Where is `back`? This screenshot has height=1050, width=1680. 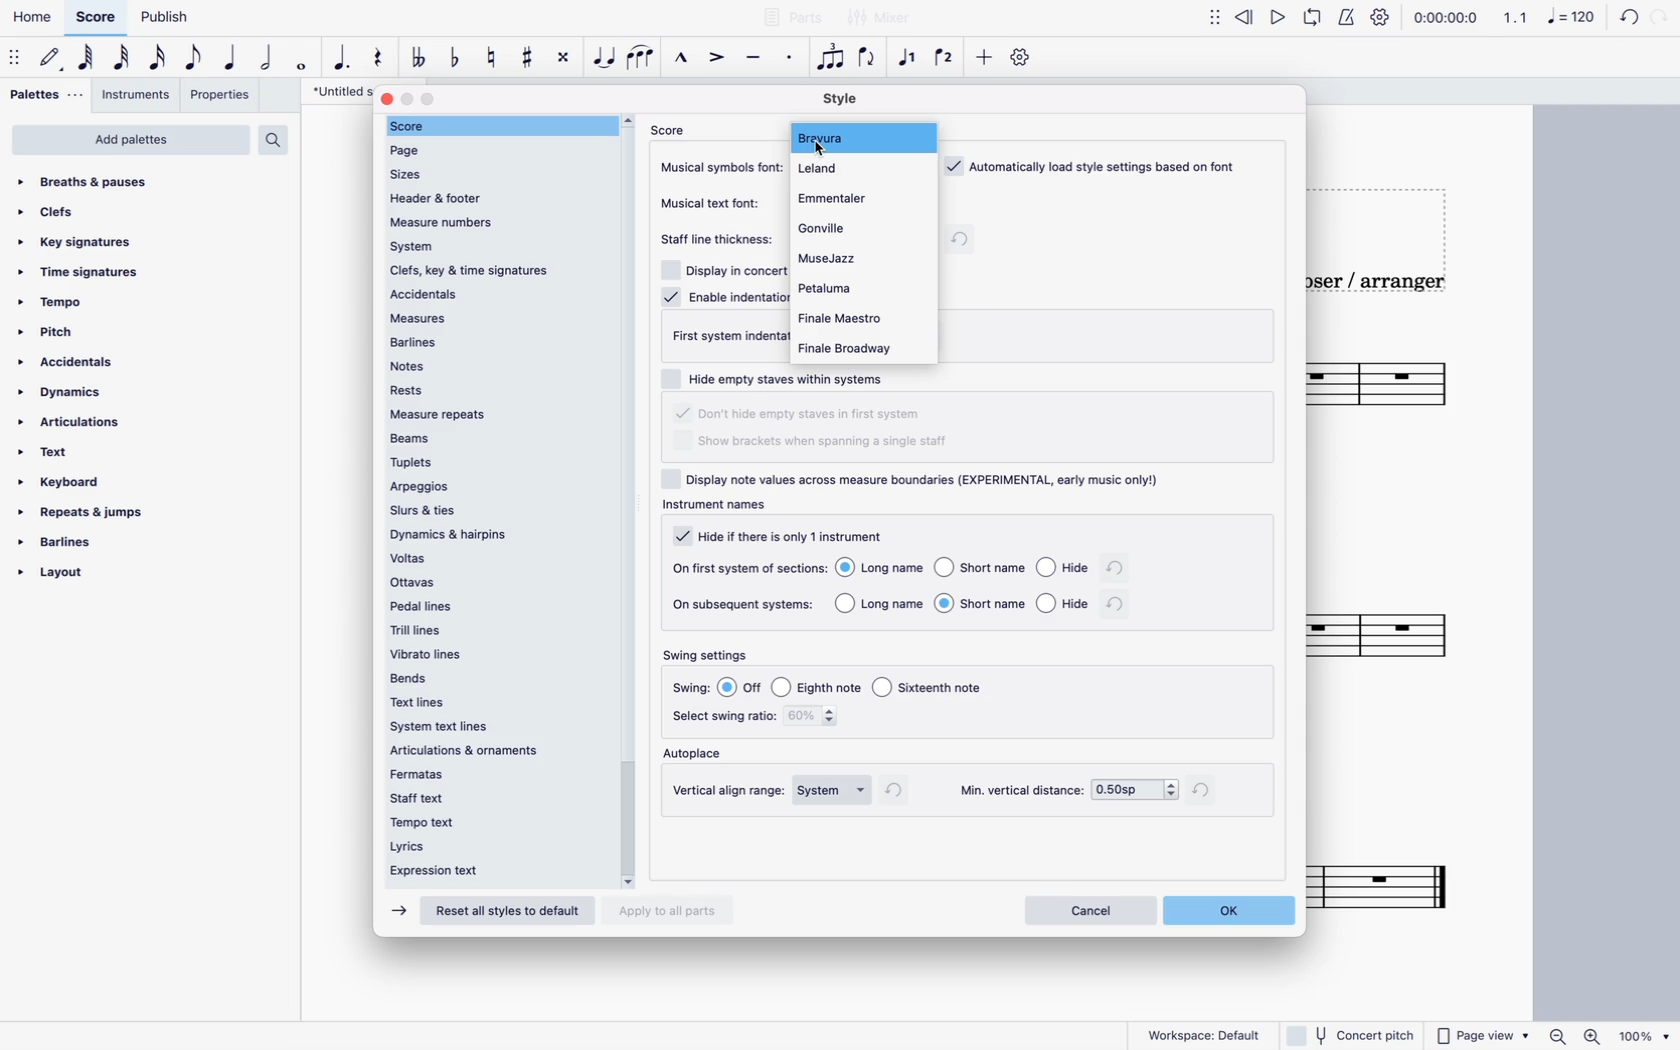 back is located at coordinates (1246, 13).